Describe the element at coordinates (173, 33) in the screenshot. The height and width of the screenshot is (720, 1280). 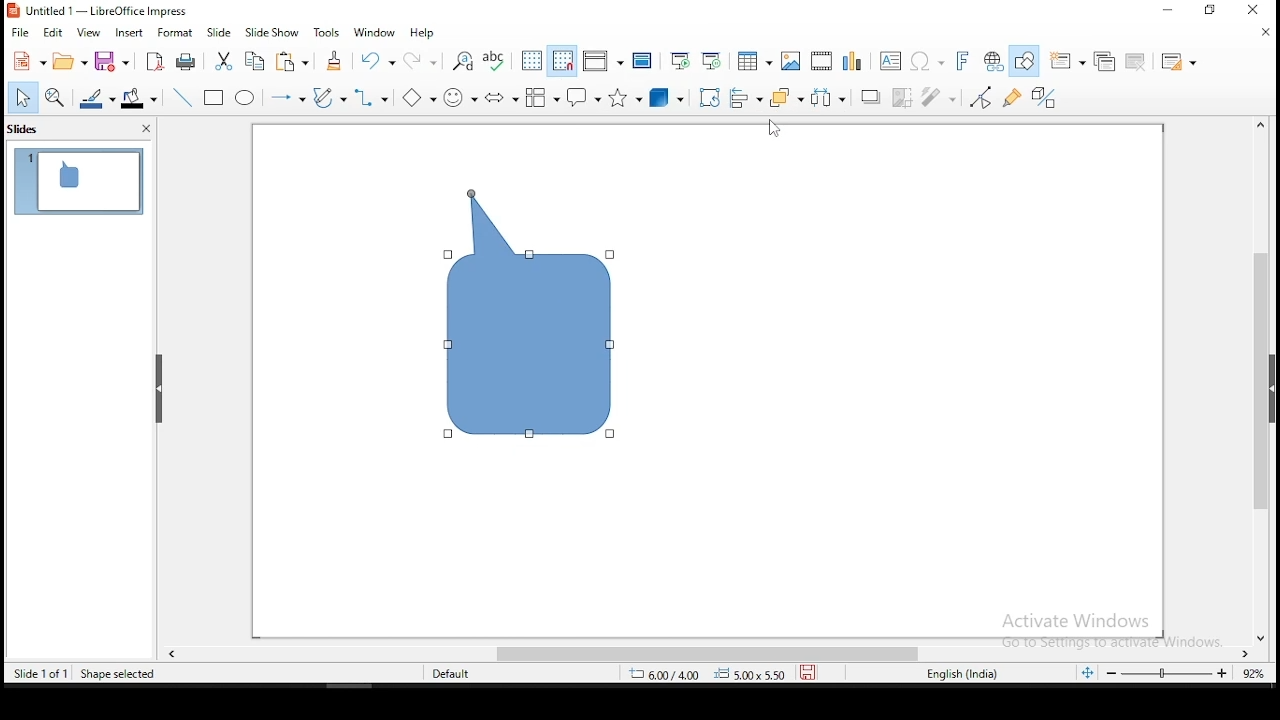
I see `format` at that location.